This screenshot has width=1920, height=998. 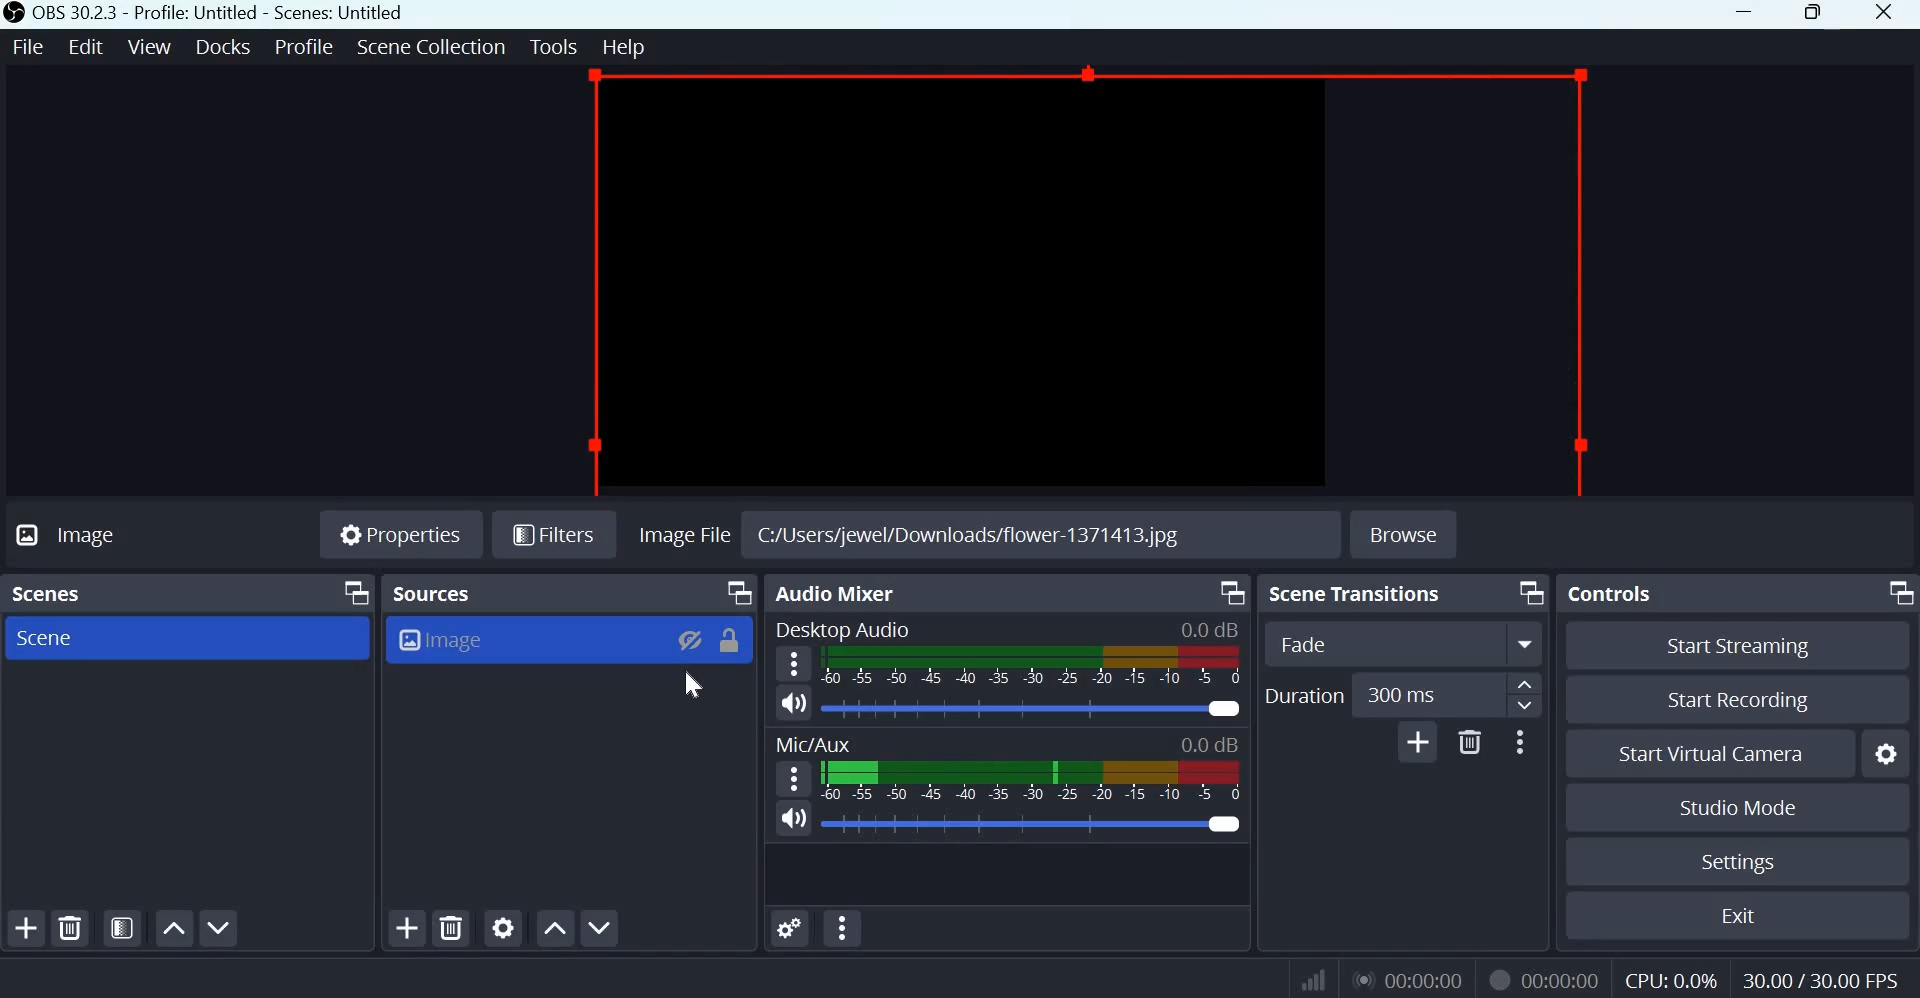 I want to click on Settings, so click(x=1735, y=860).